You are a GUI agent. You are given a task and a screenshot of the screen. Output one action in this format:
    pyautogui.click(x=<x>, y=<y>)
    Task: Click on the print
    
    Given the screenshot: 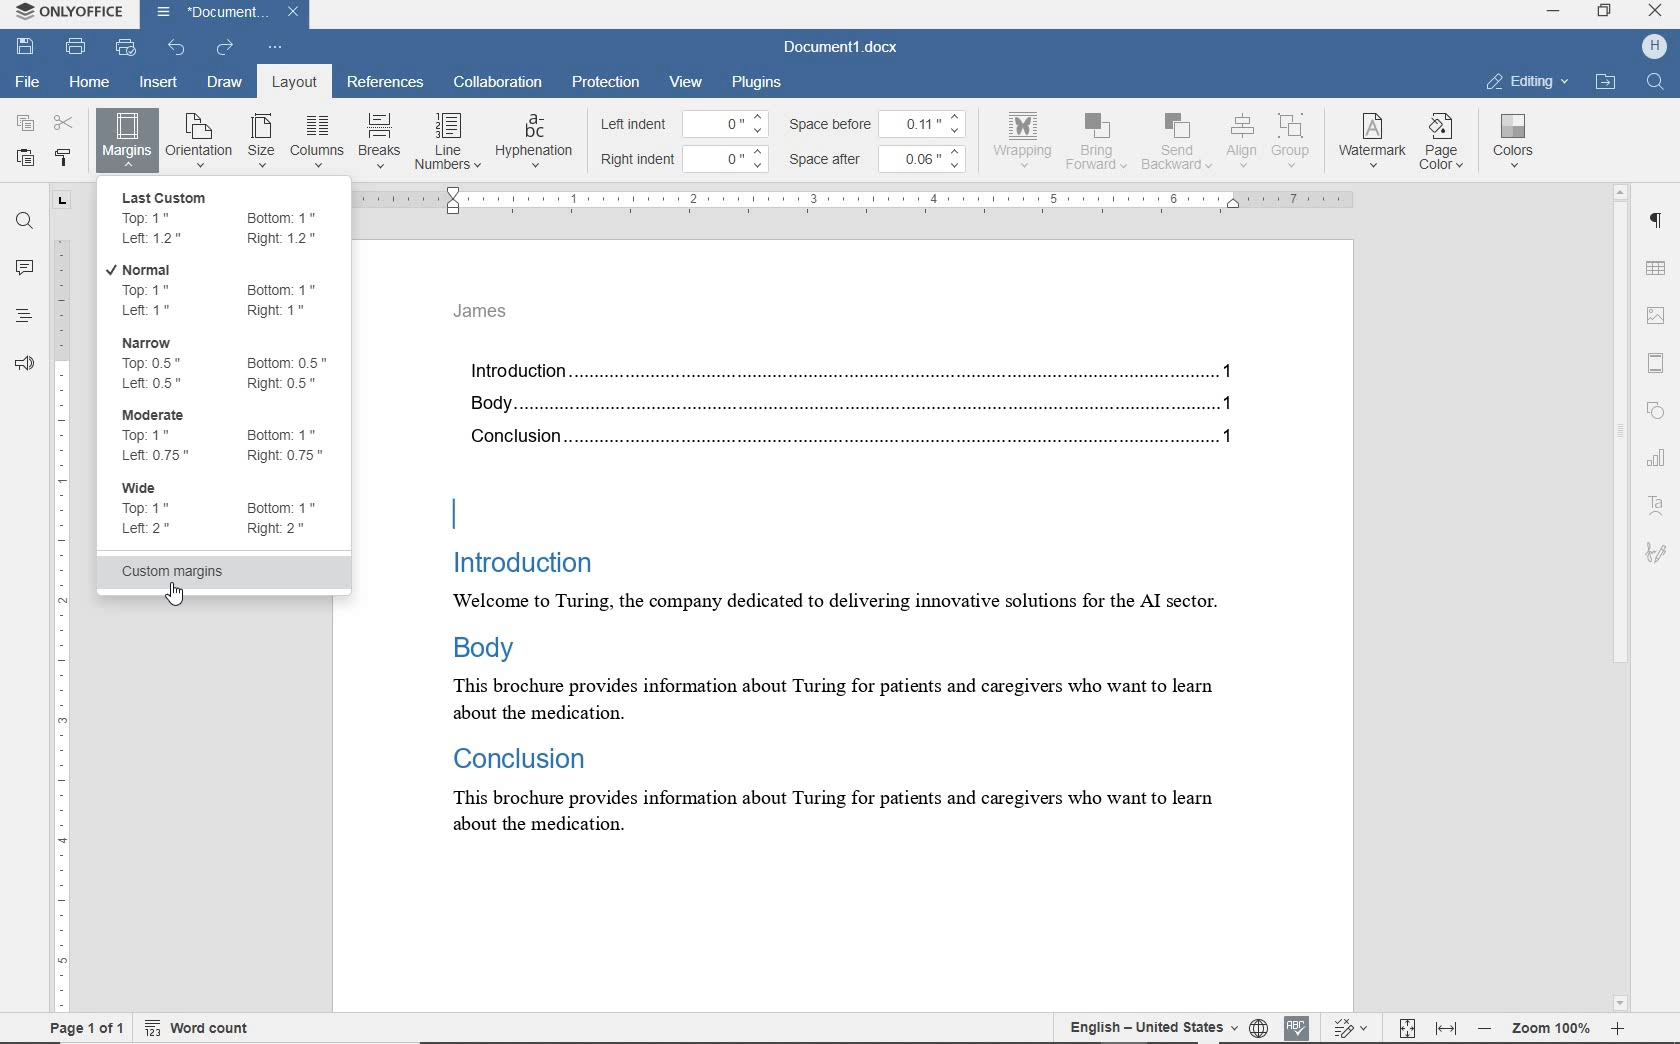 What is the action you would take?
    pyautogui.click(x=76, y=46)
    